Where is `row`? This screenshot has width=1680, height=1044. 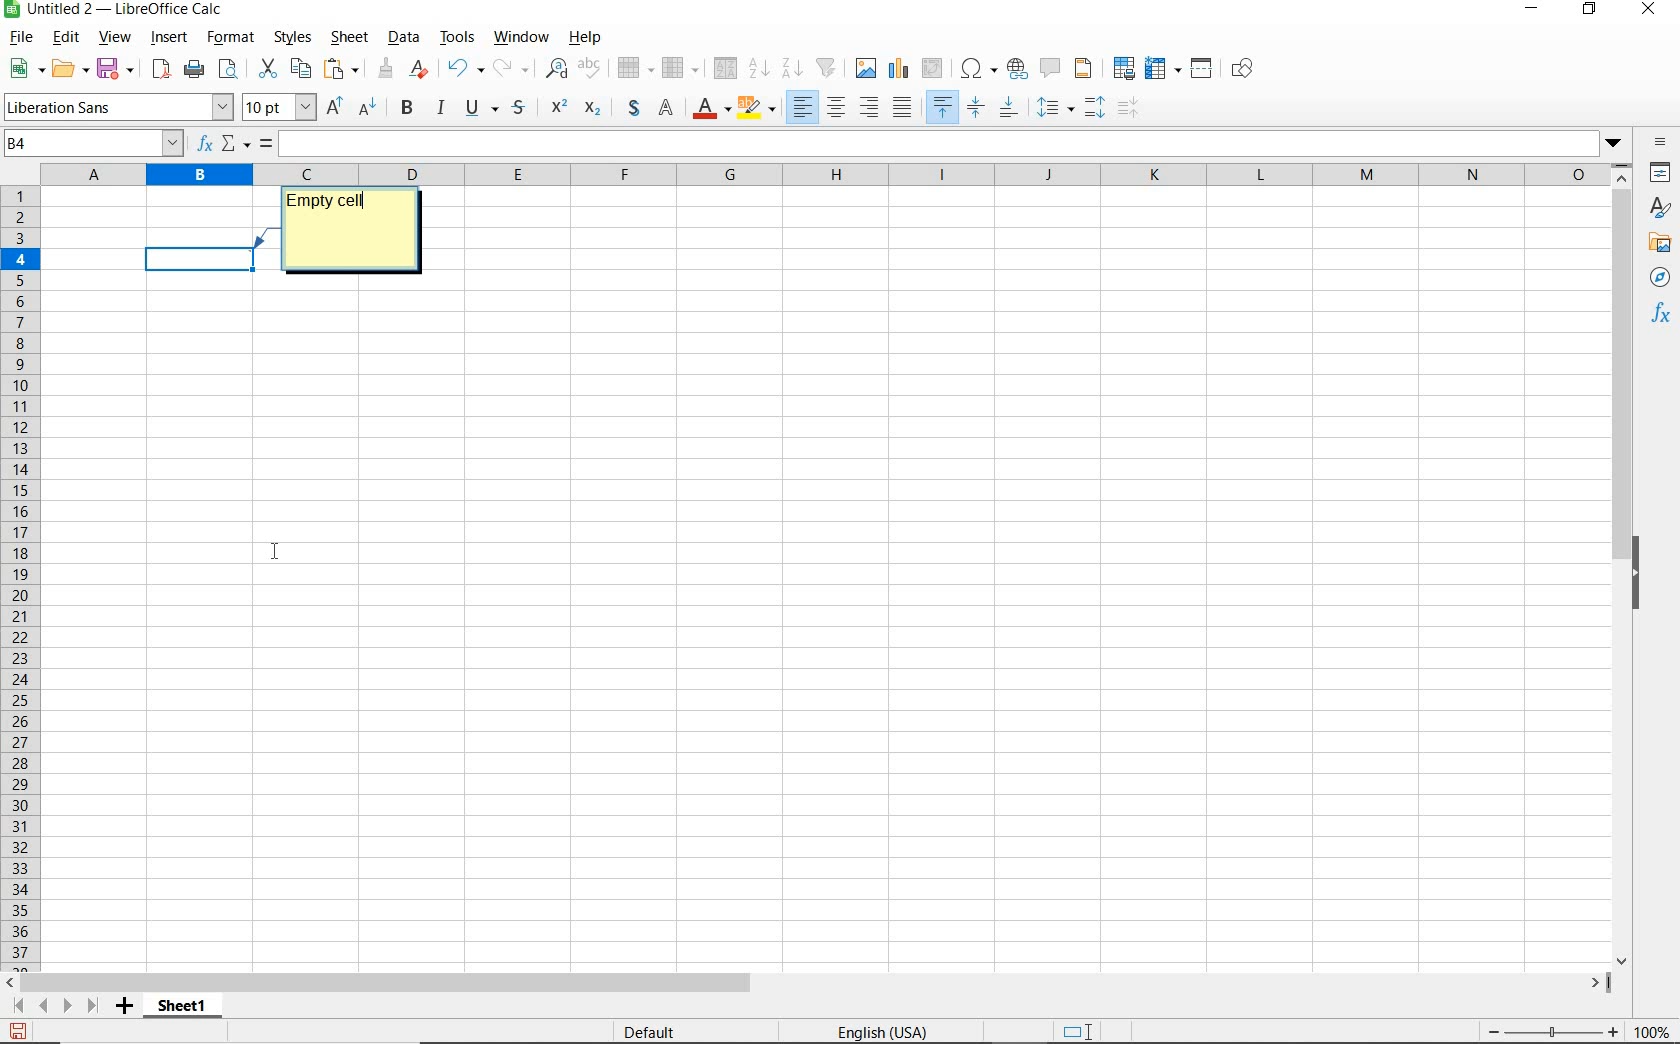 row is located at coordinates (635, 67).